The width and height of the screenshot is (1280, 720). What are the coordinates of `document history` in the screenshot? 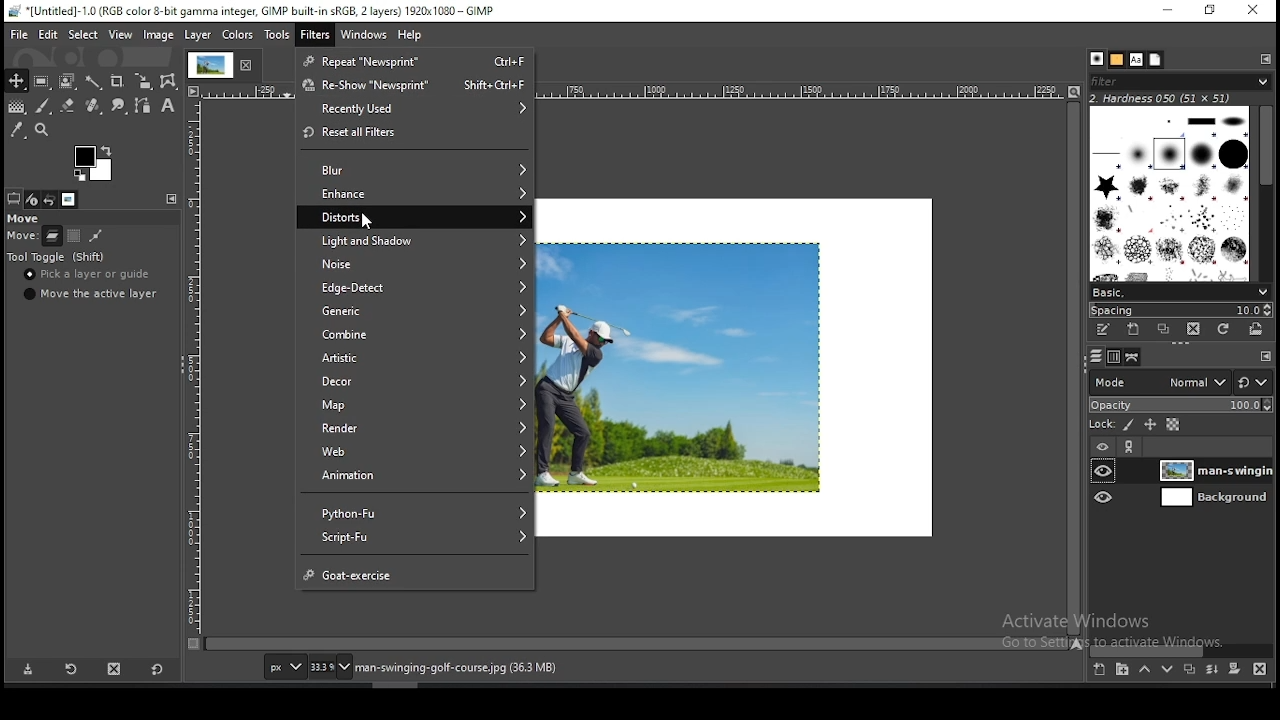 It's located at (1155, 60).